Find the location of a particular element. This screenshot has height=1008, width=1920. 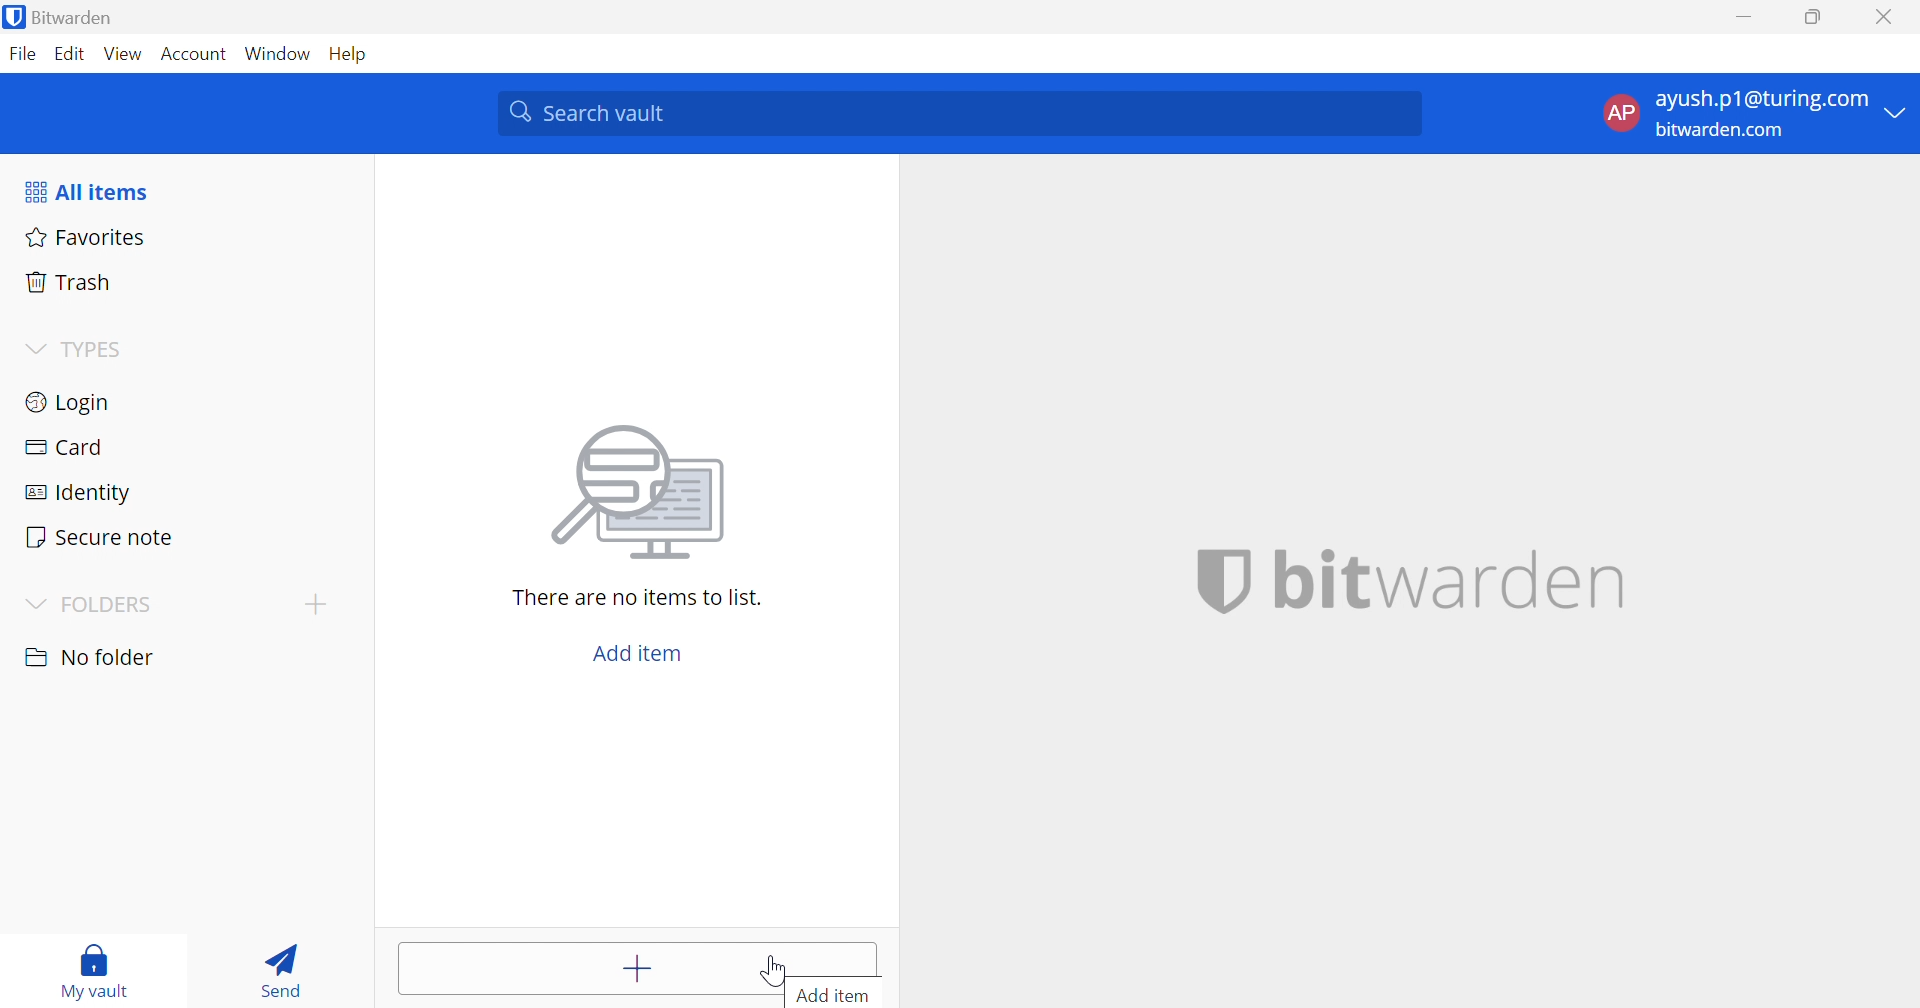

Drop Down is located at coordinates (1901, 111).